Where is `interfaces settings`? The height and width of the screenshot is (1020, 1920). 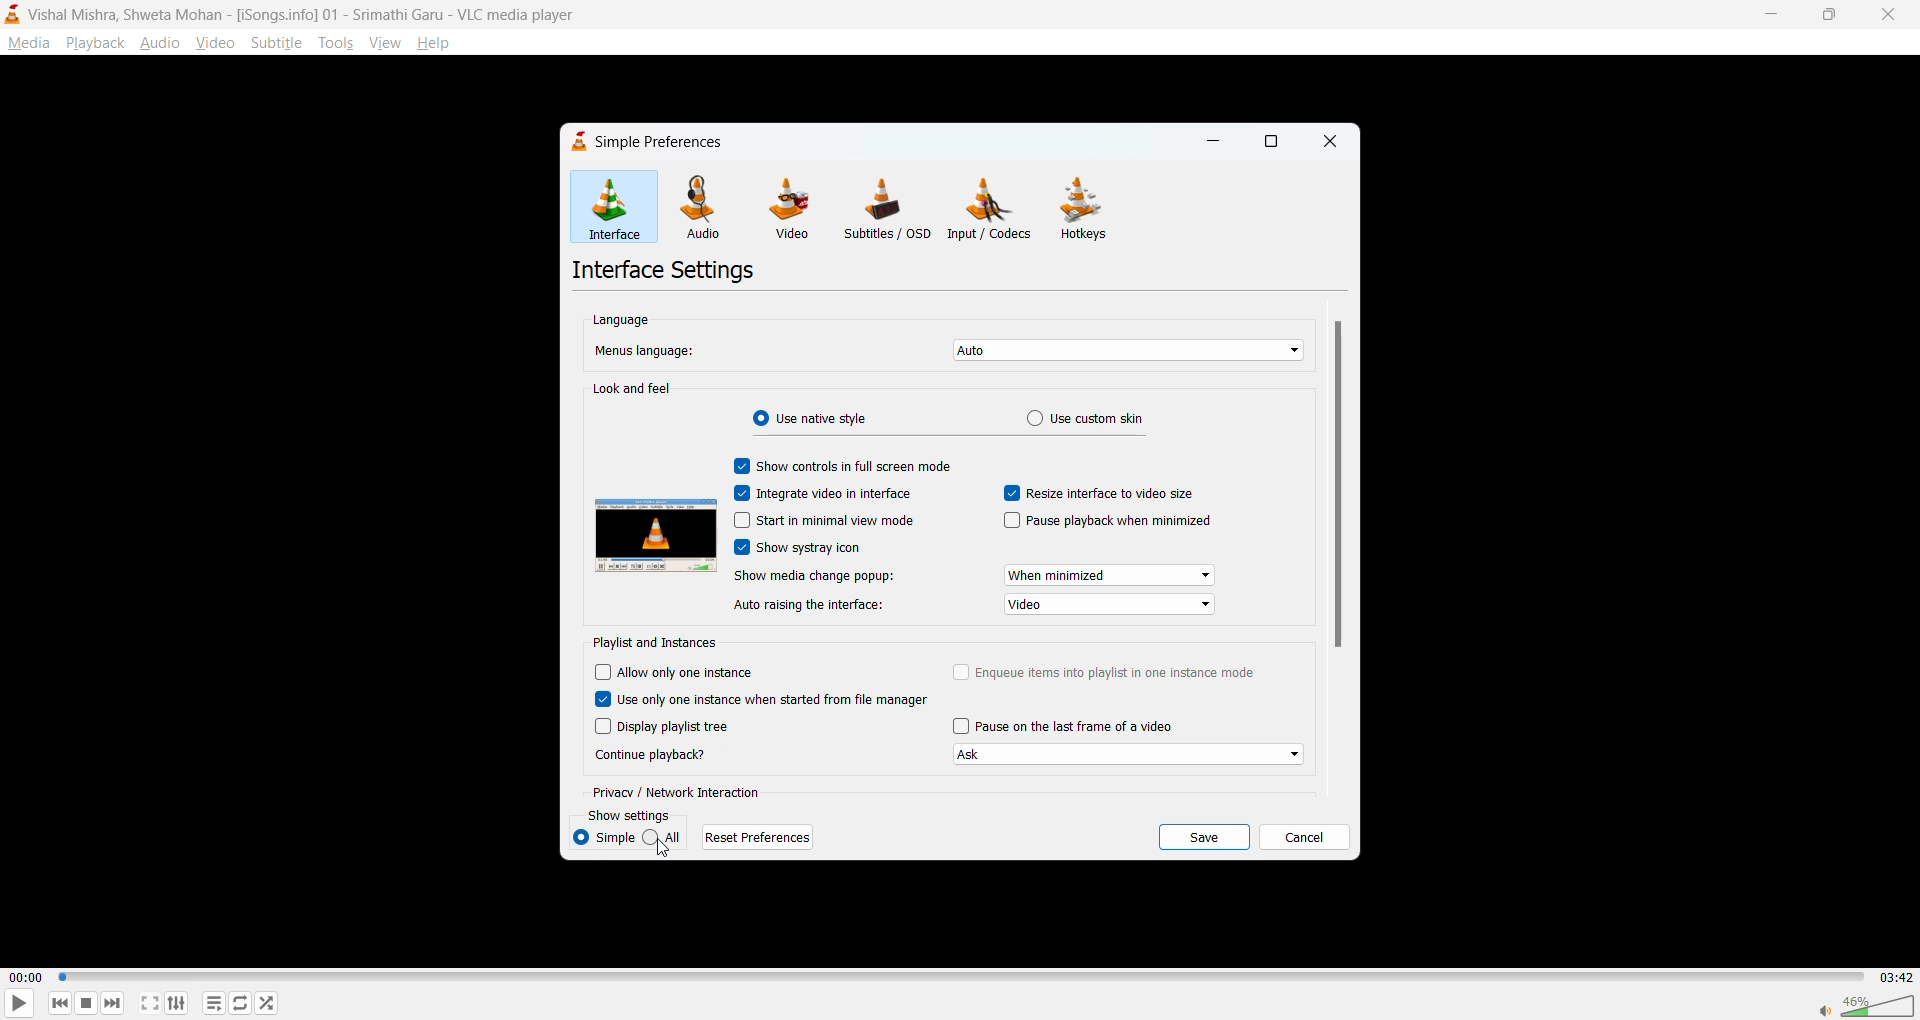 interfaces settings is located at coordinates (669, 269).